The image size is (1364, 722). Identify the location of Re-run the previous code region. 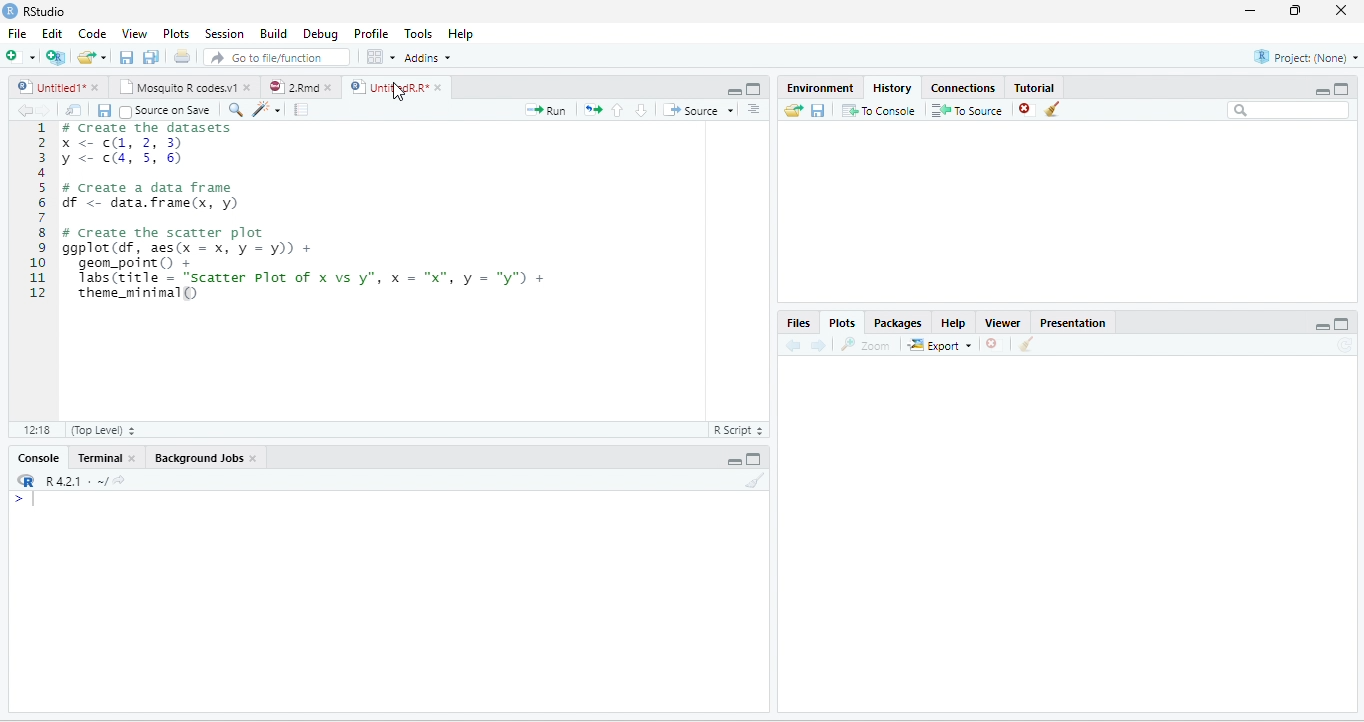
(593, 110).